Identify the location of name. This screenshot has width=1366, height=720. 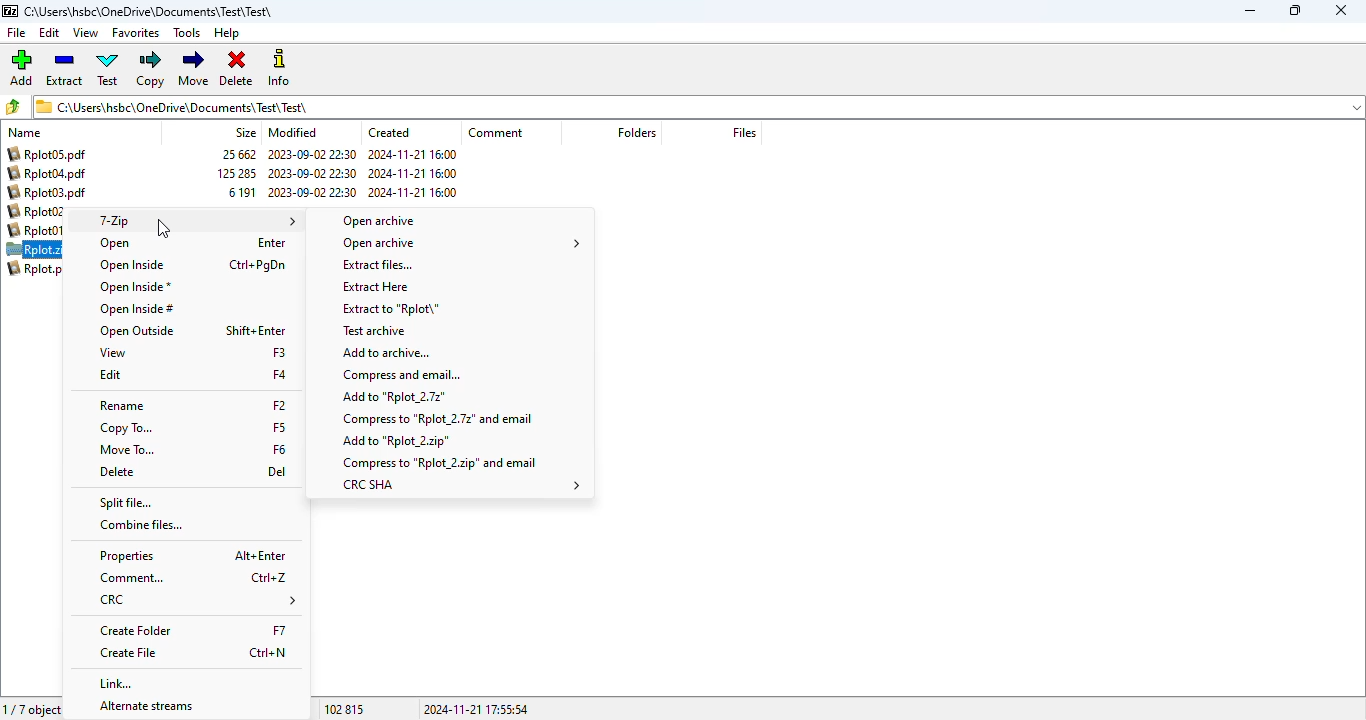
(24, 133).